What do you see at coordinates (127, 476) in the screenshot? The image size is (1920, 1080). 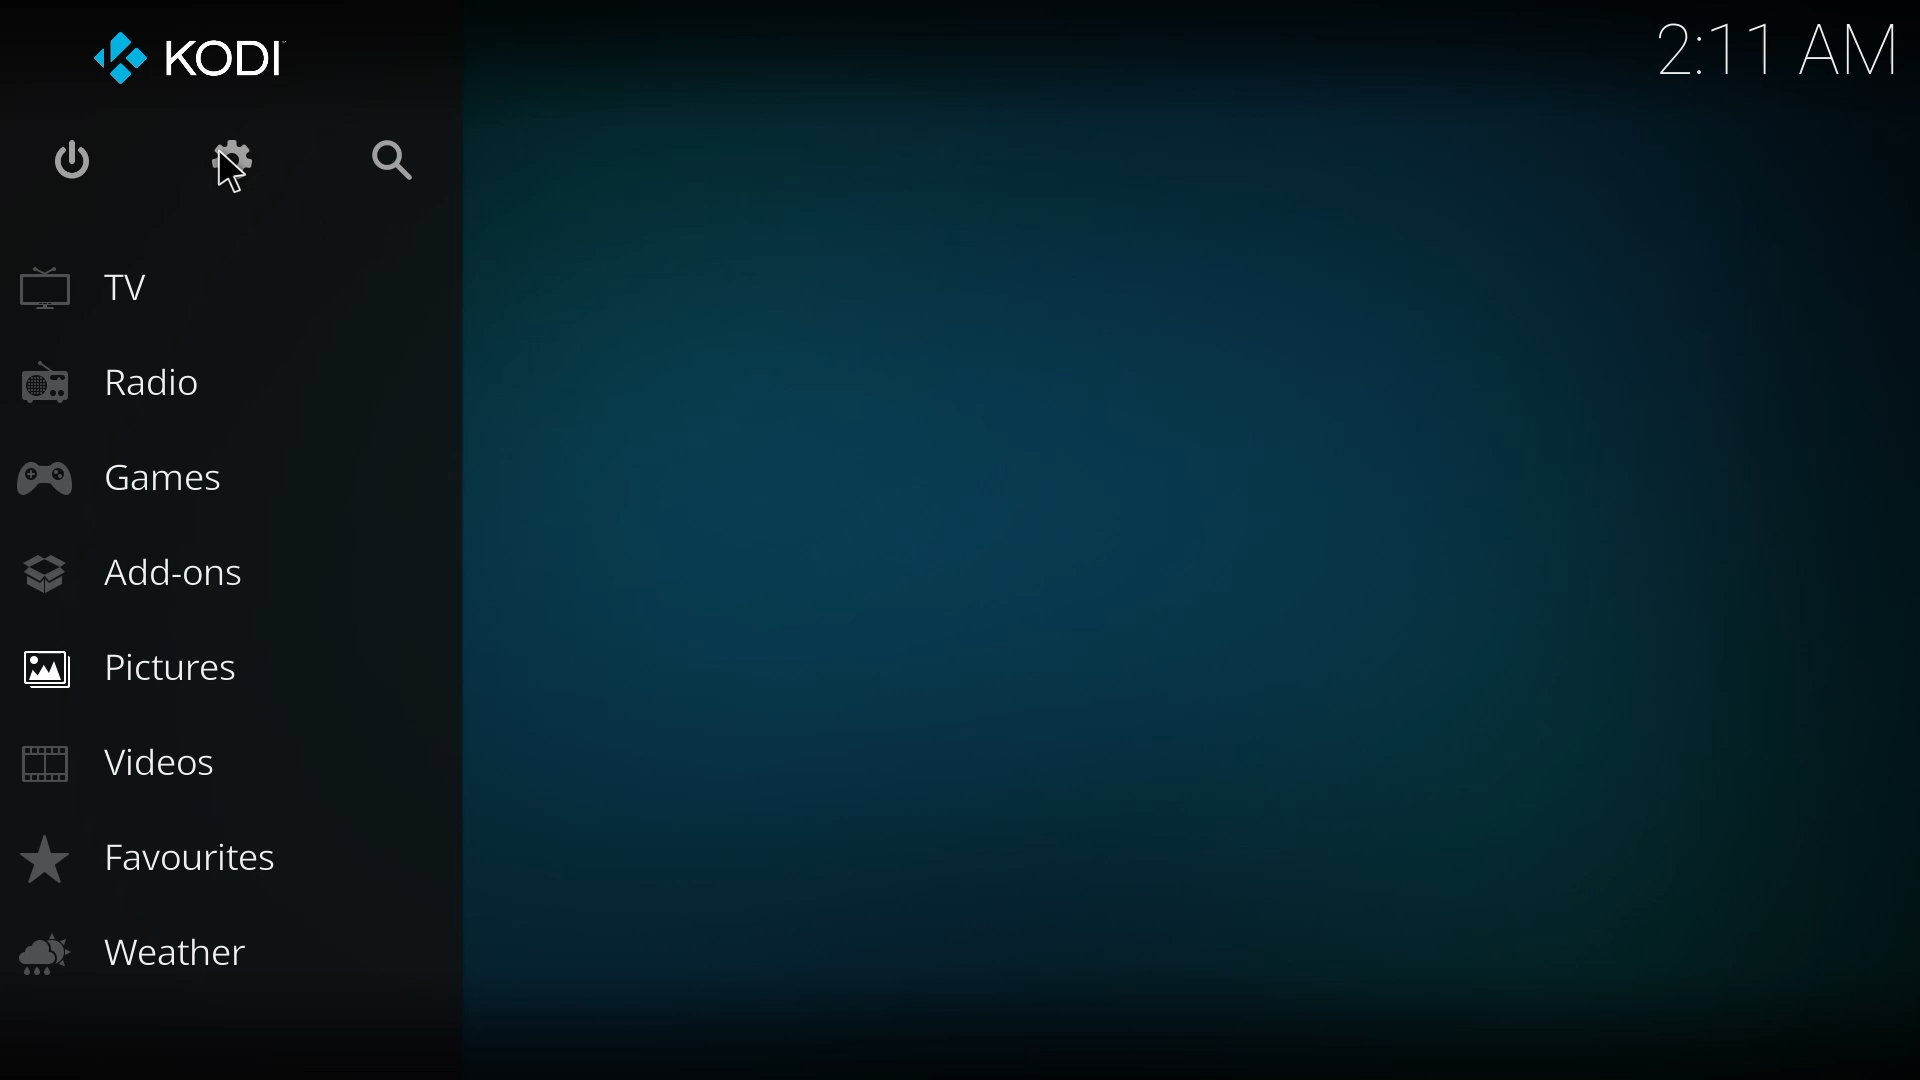 I see `games` at bounding box center [127, 476].